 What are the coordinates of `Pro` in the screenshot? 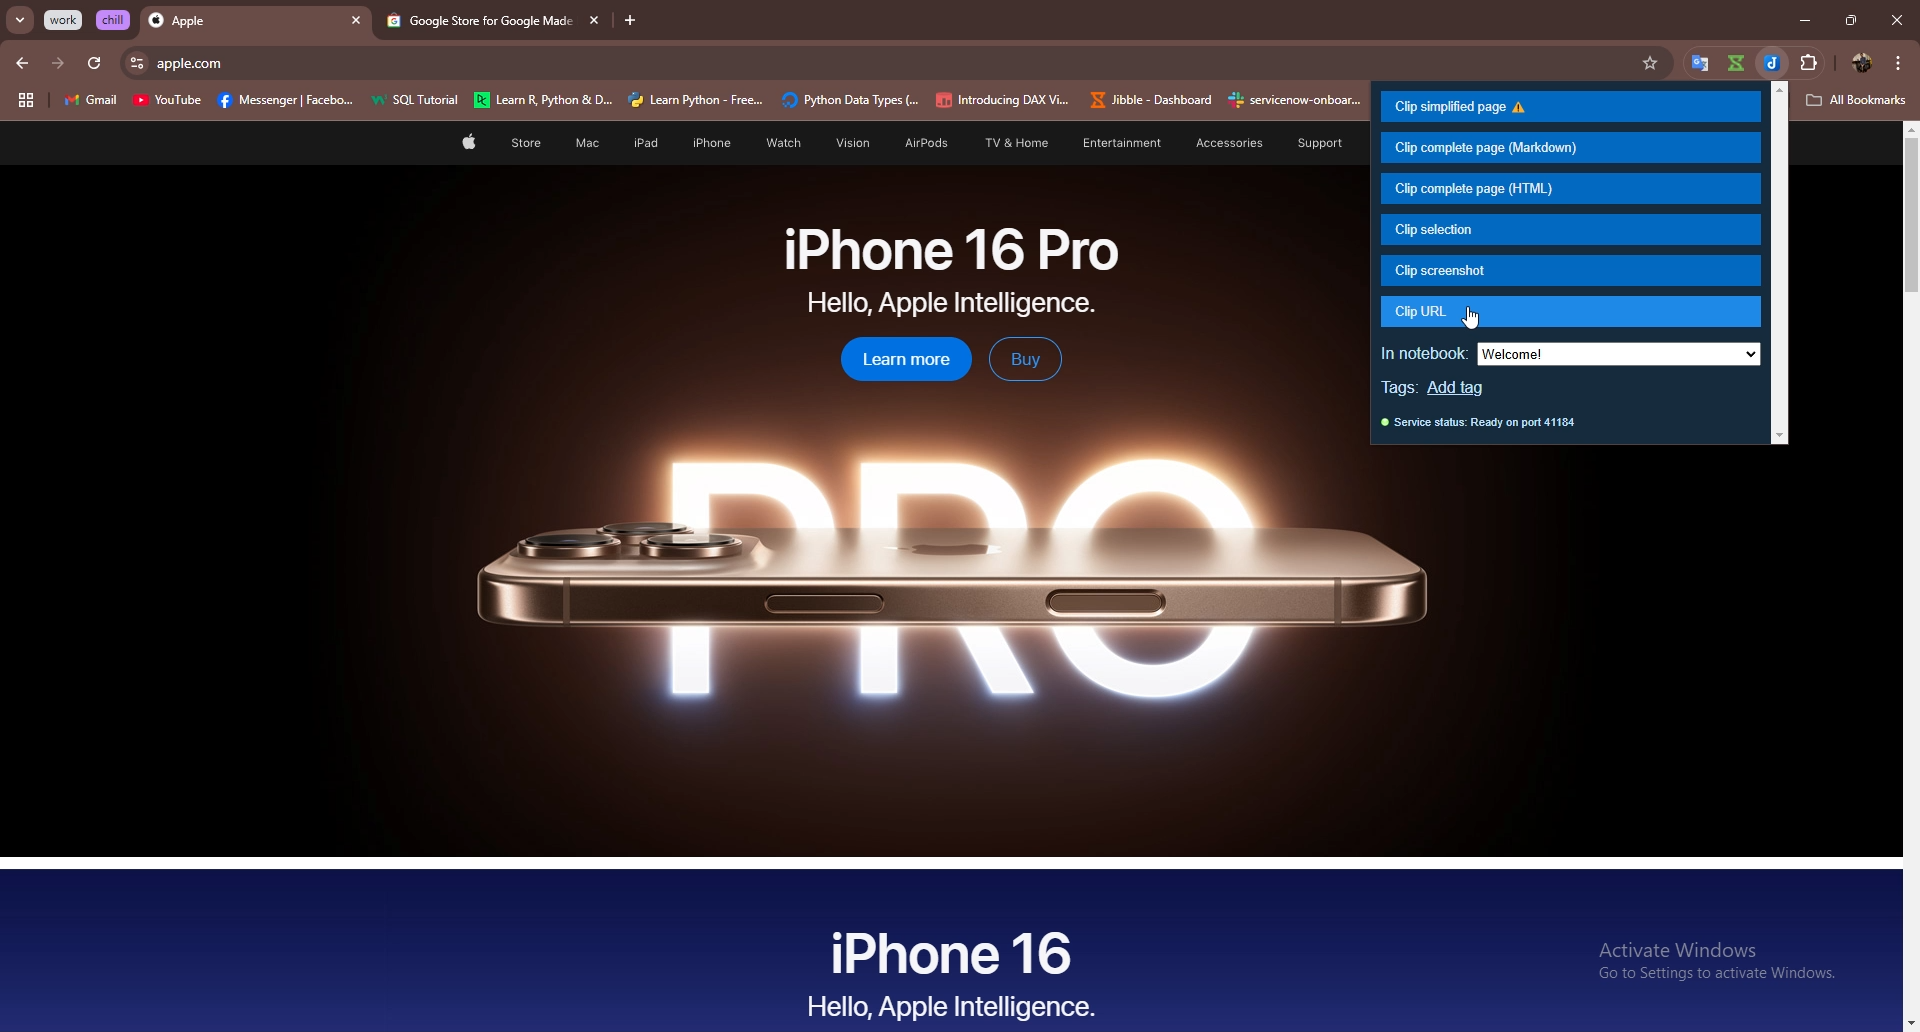 It's located at (945, 576).